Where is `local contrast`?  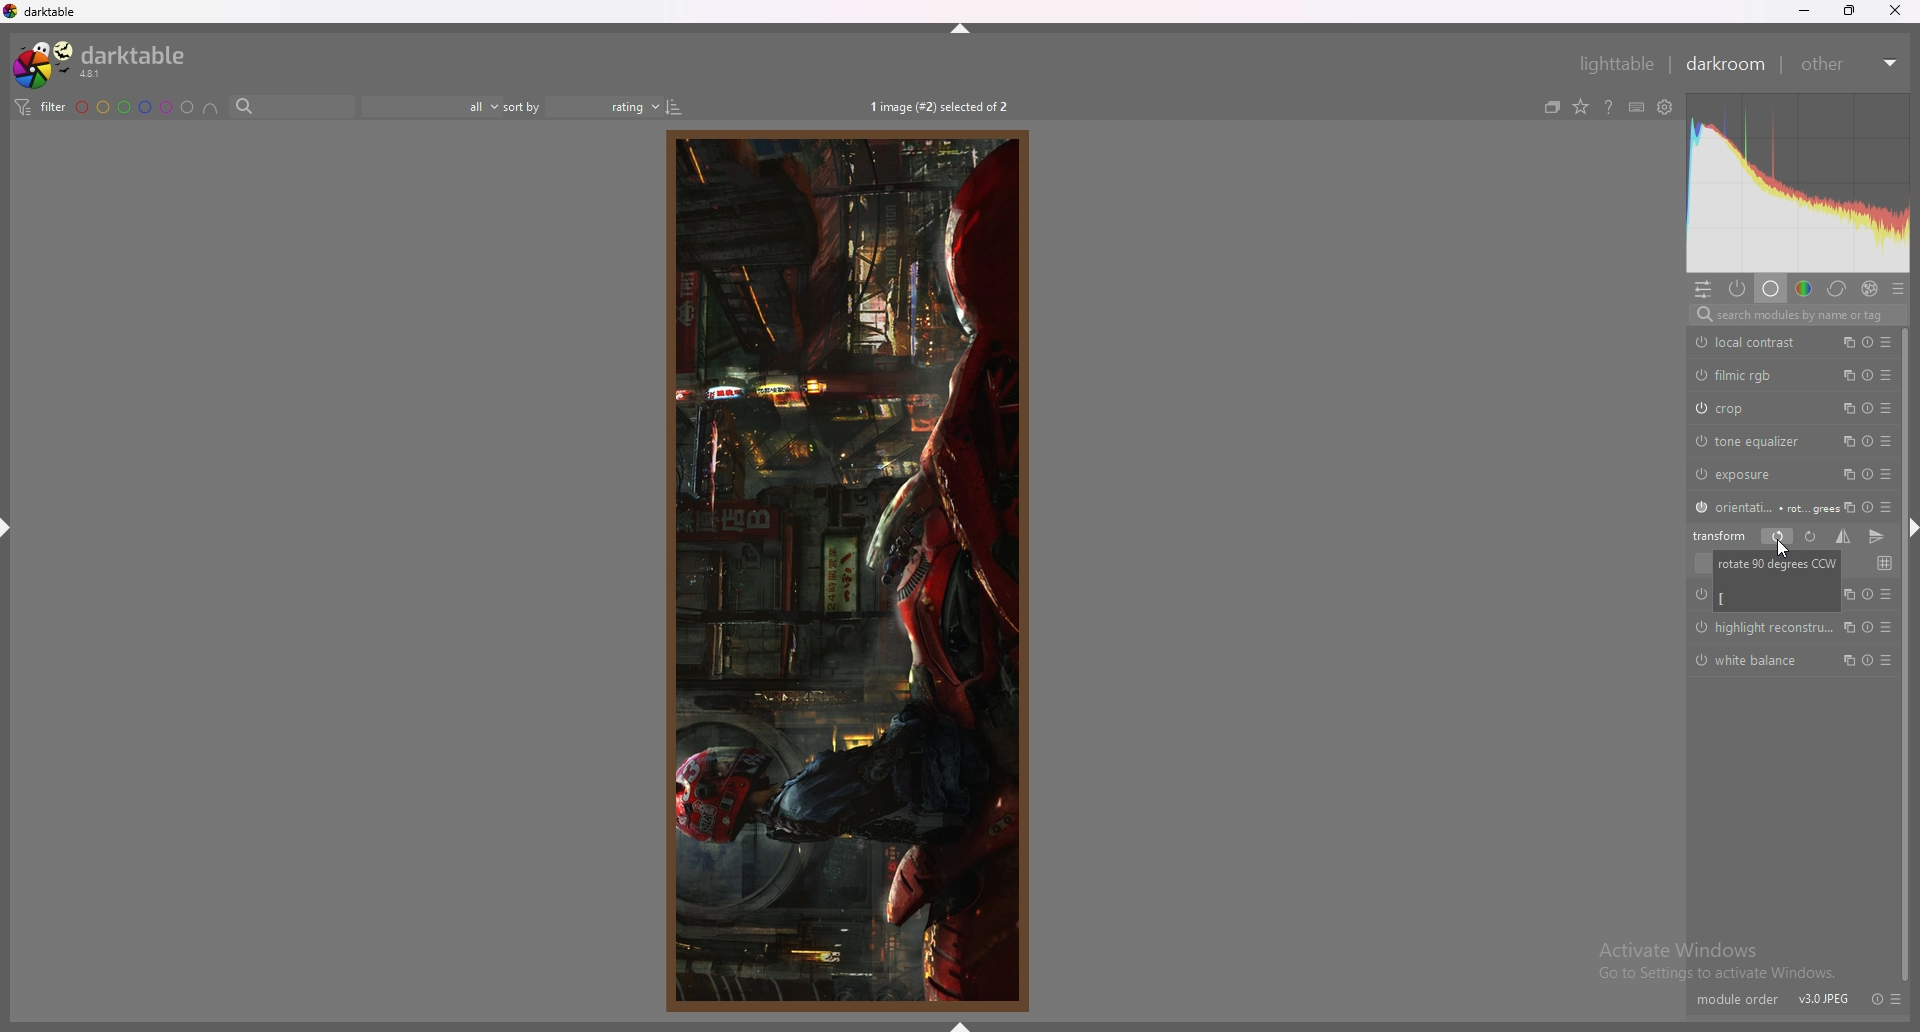
local contrast is located at coordinates (1750, 343).